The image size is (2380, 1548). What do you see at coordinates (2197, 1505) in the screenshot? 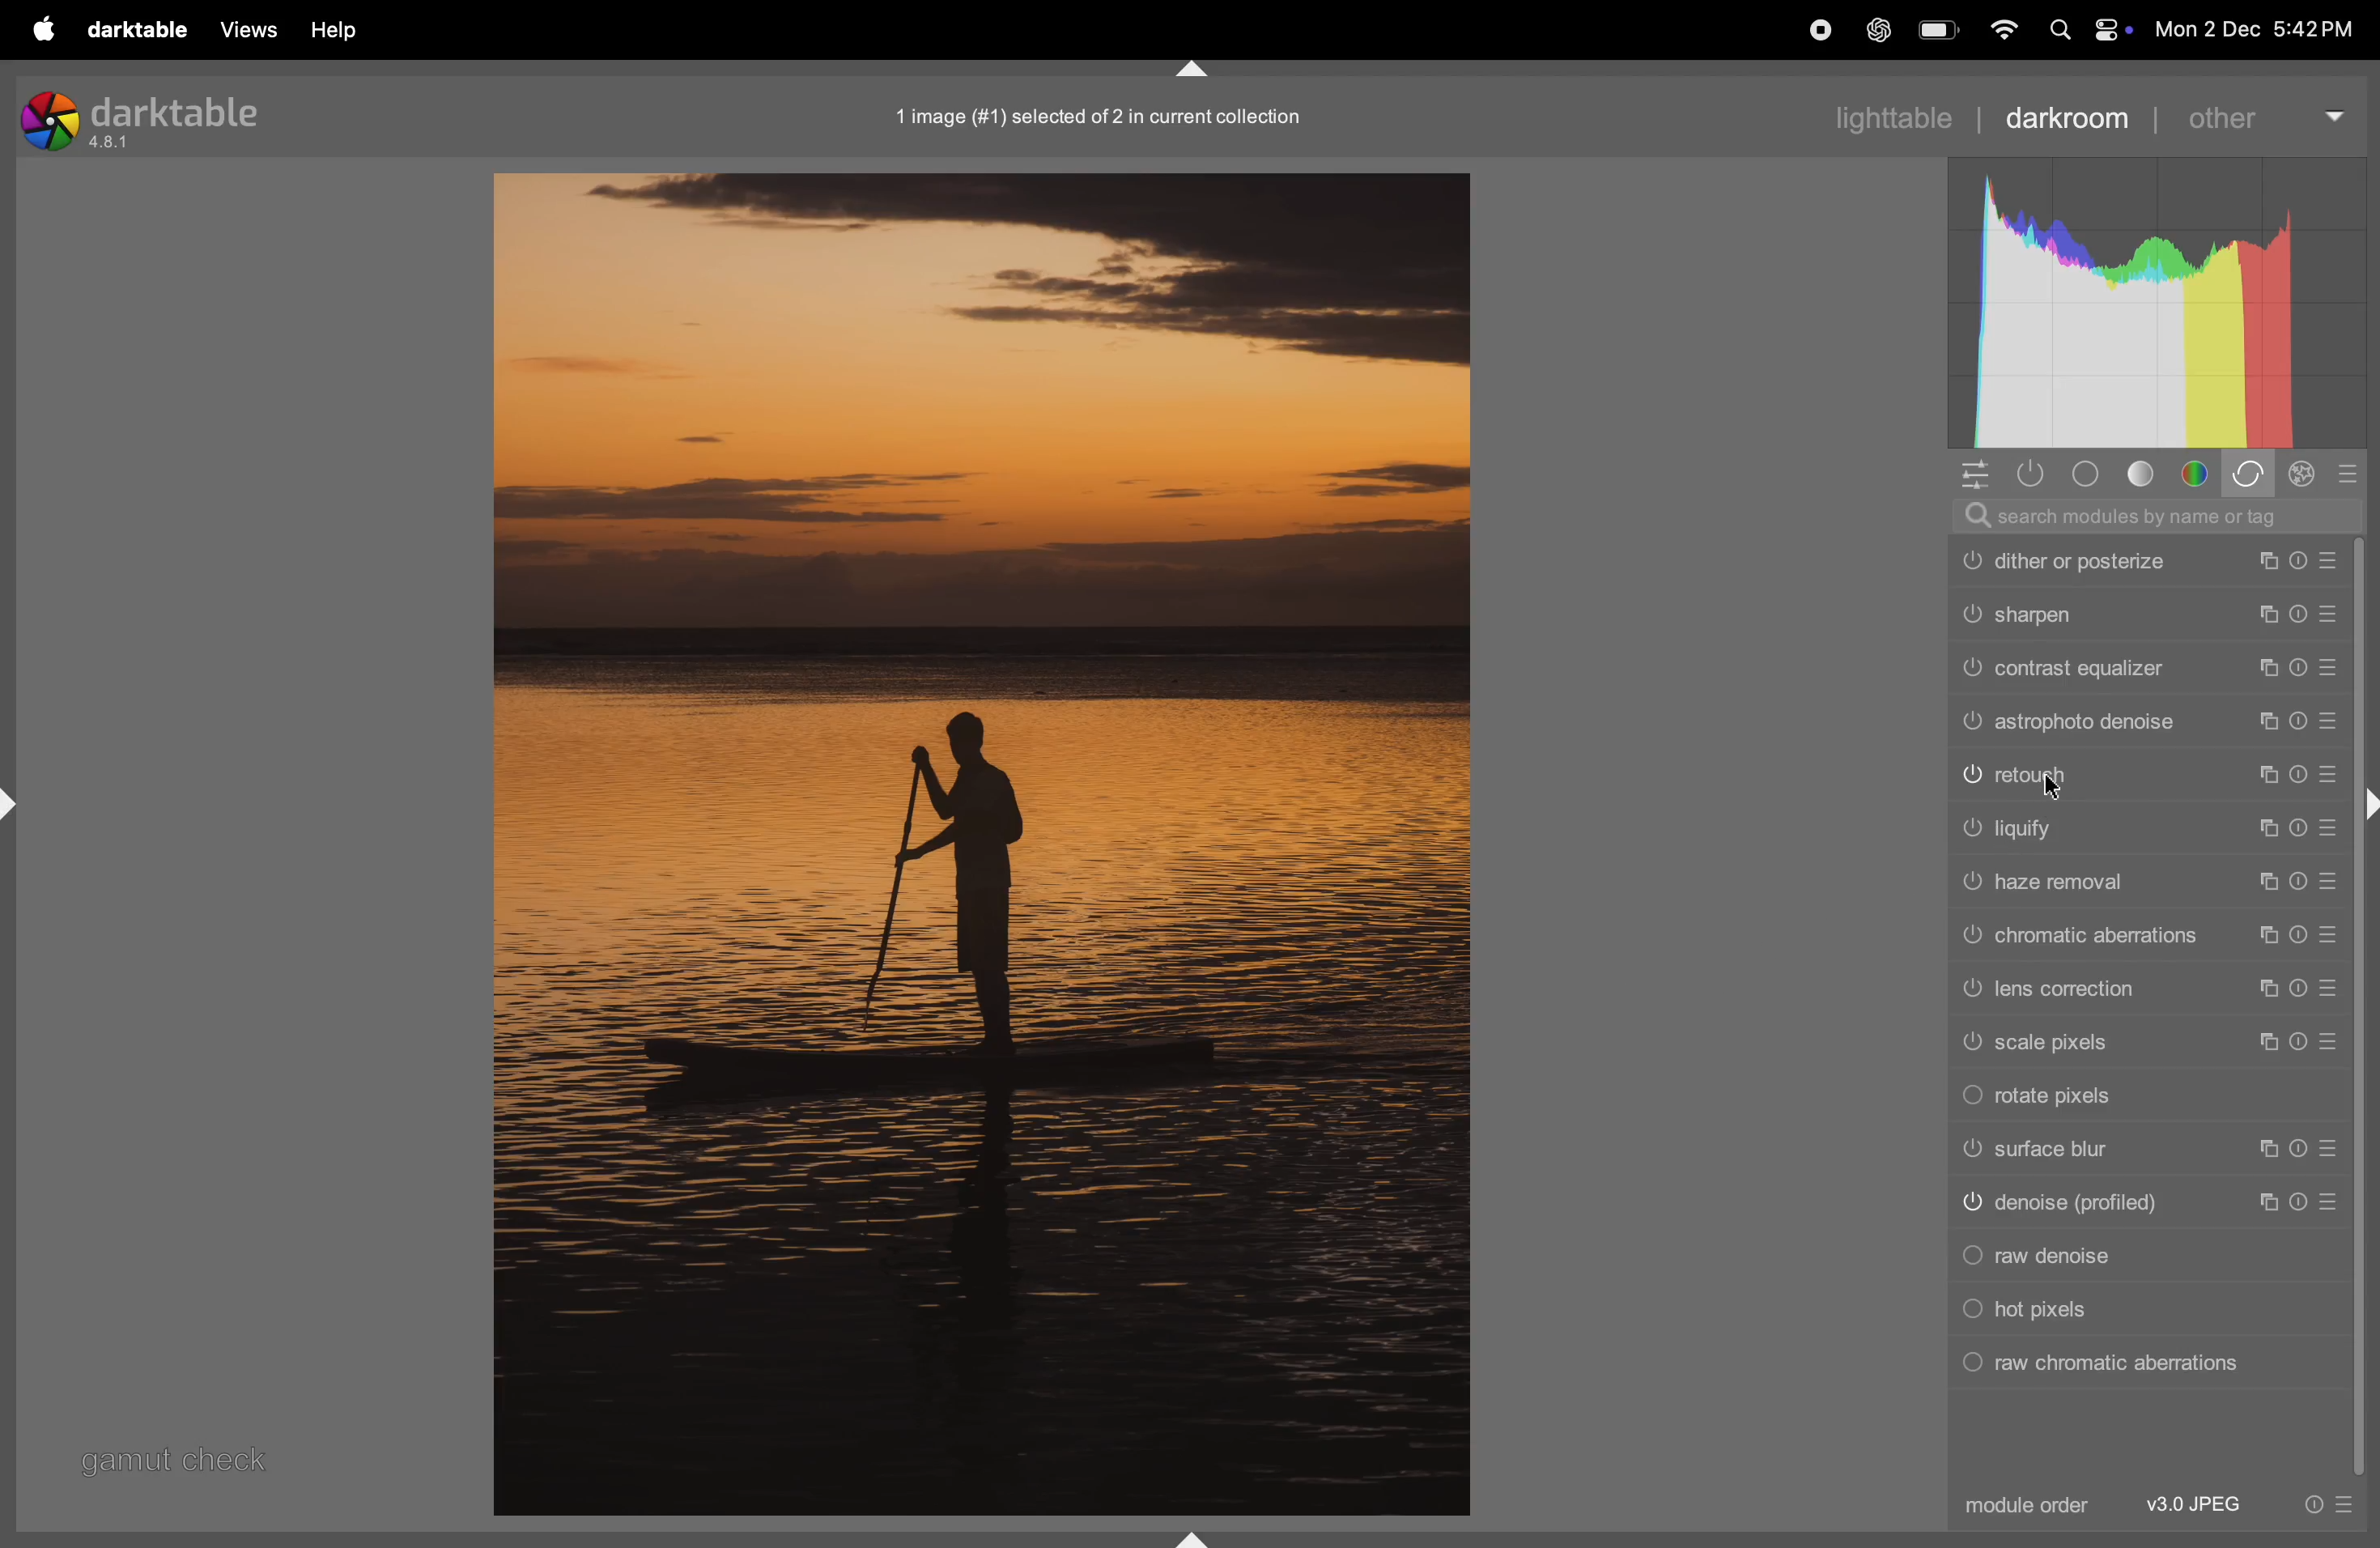
I see `v3 jpeg` at bounding box center [2197, 1505].